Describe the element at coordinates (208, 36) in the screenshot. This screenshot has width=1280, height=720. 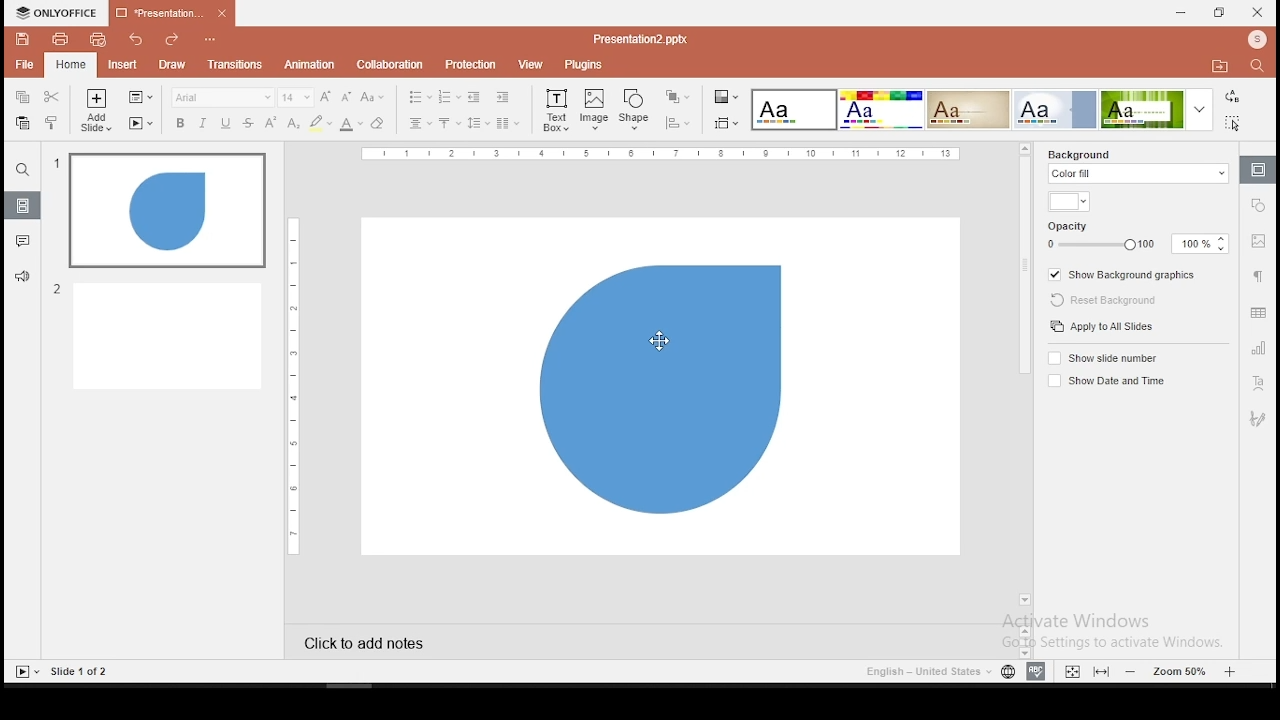
I see `customize quick action toolbar` at that location.